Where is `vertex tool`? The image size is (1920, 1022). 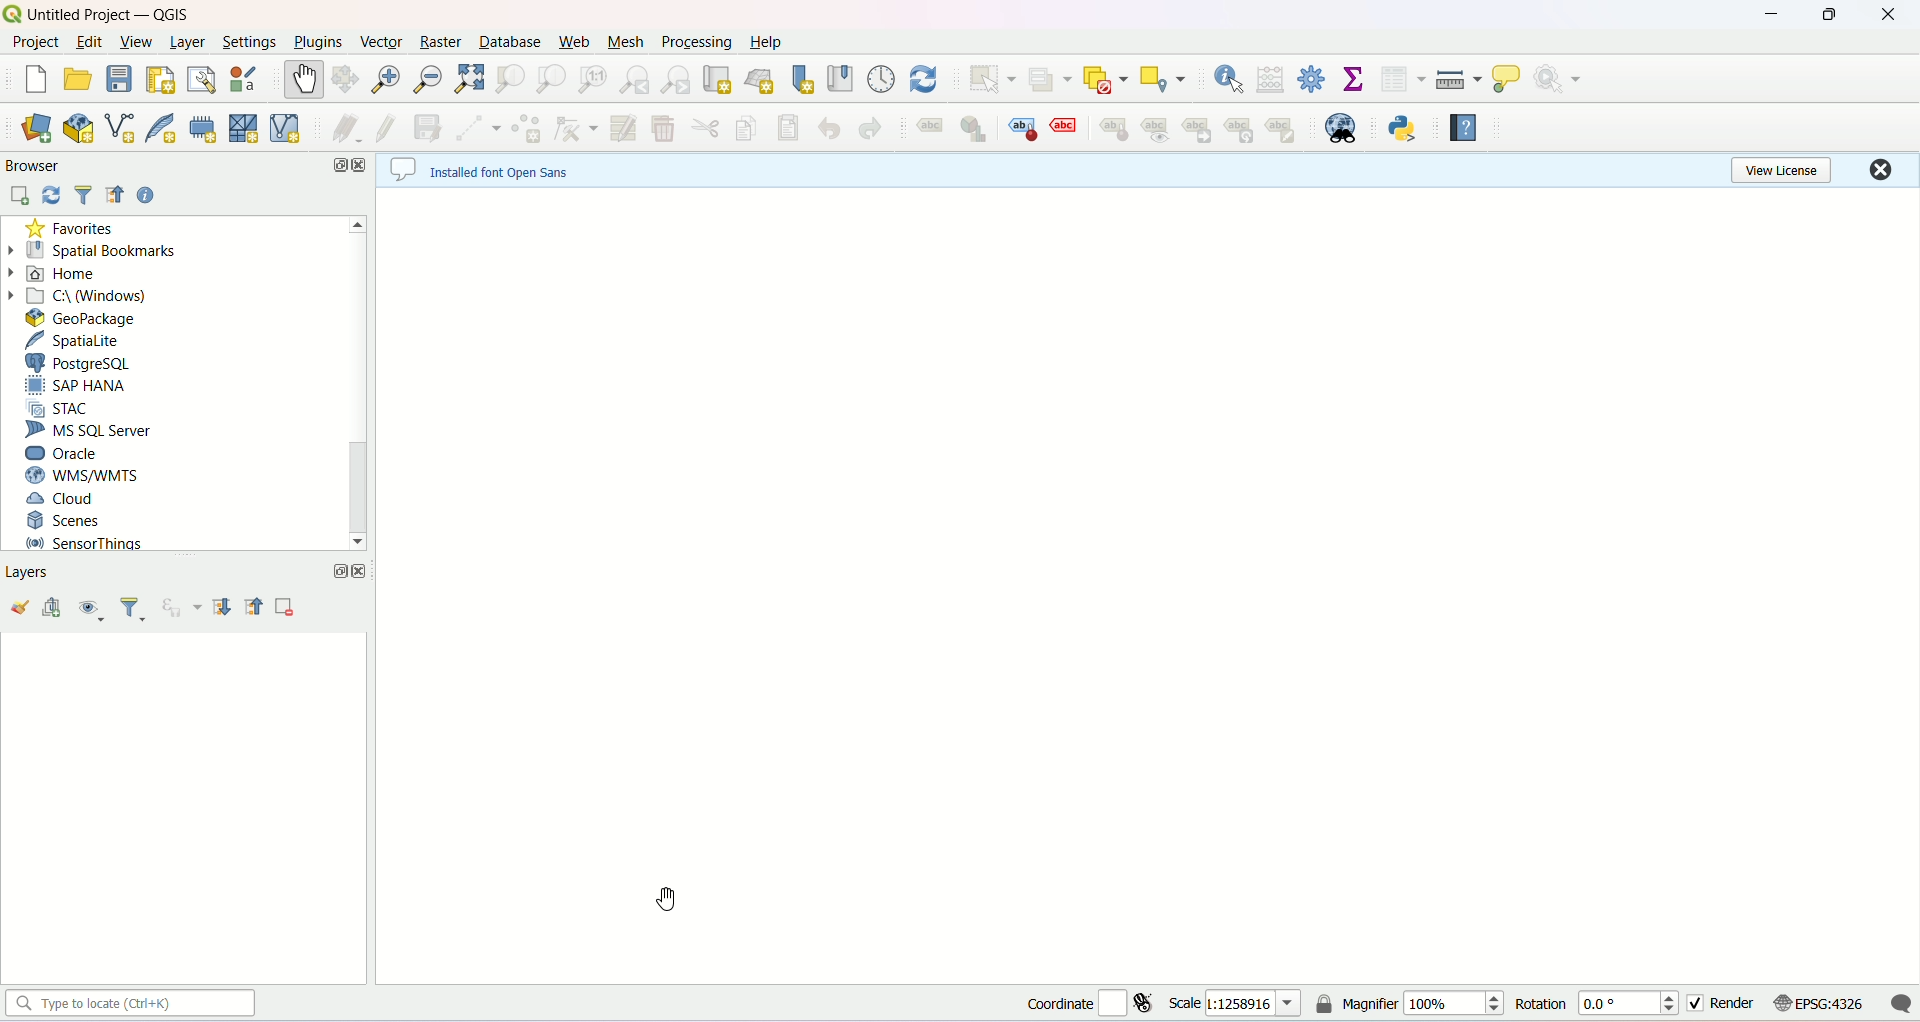 vertex tool is located at coordinates (575, 127).